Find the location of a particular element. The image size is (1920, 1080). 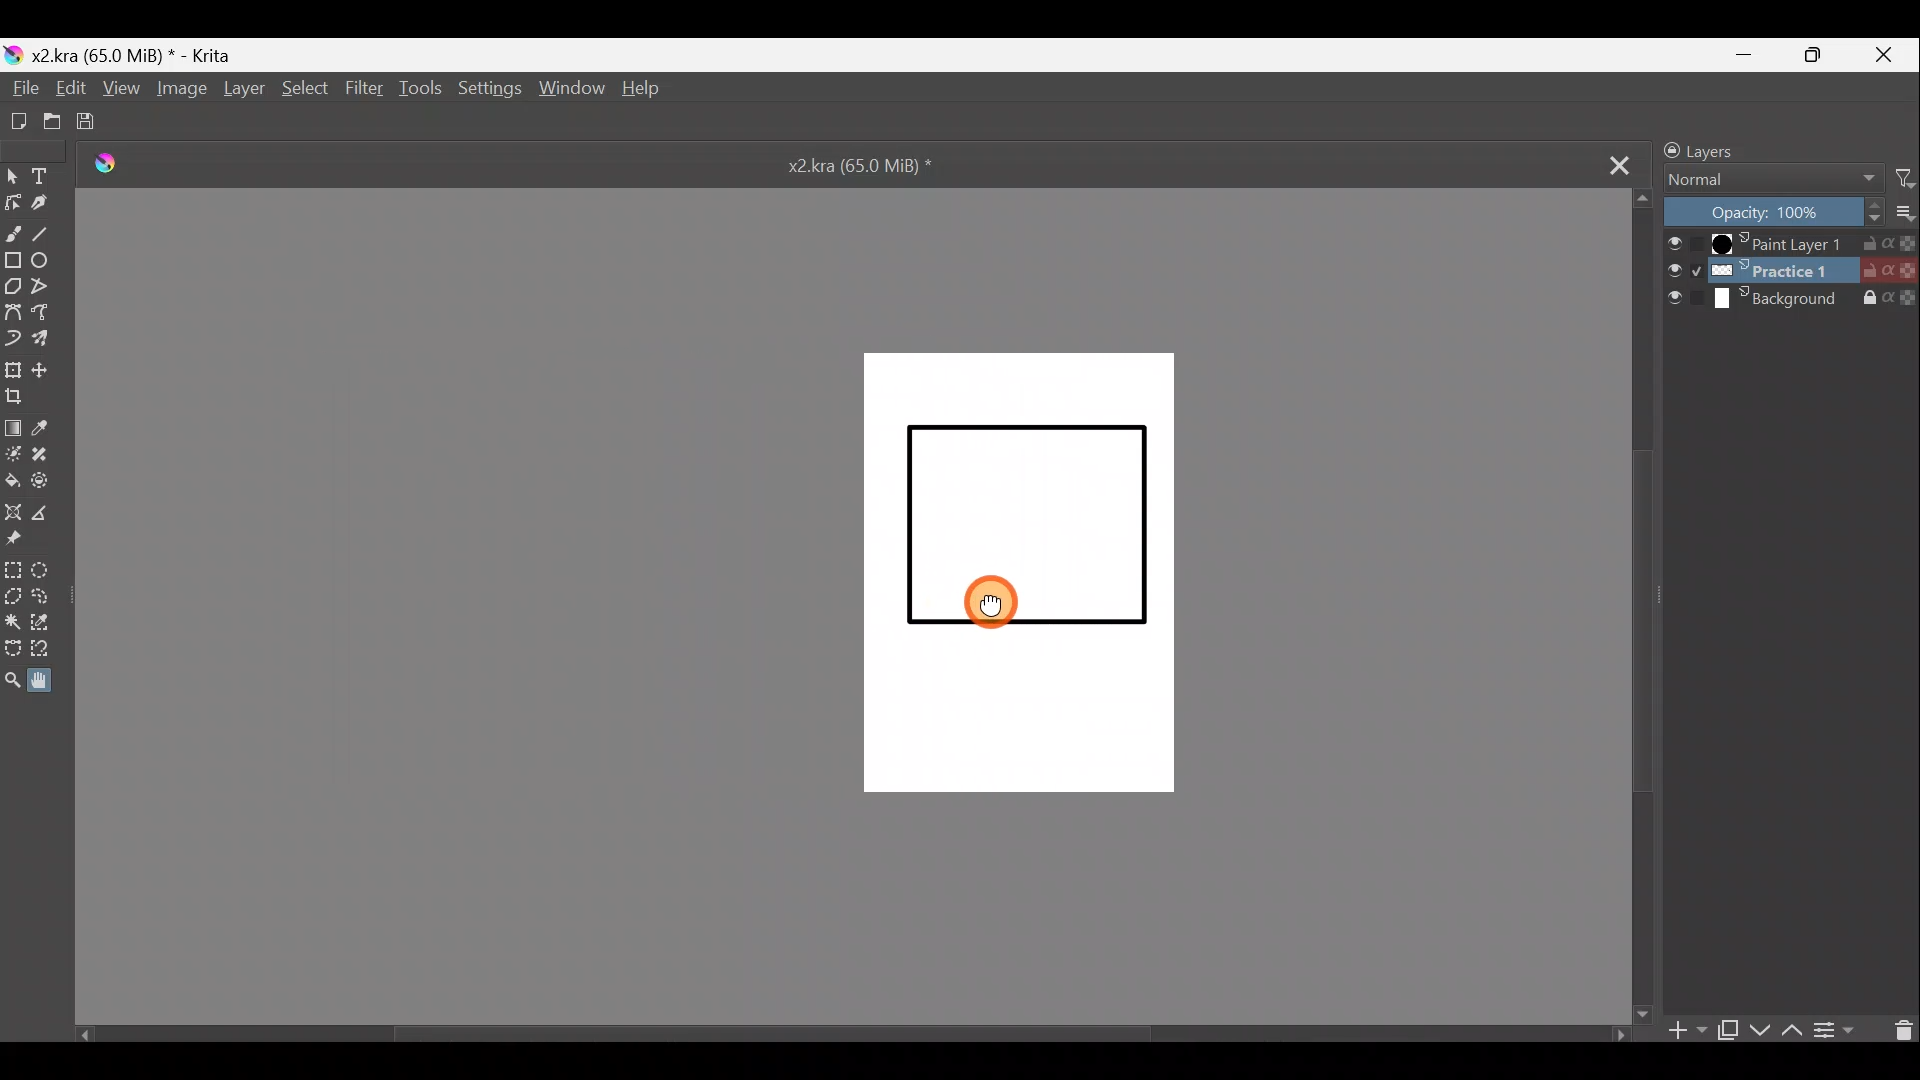

Edit is located at coordinates (65, 86).